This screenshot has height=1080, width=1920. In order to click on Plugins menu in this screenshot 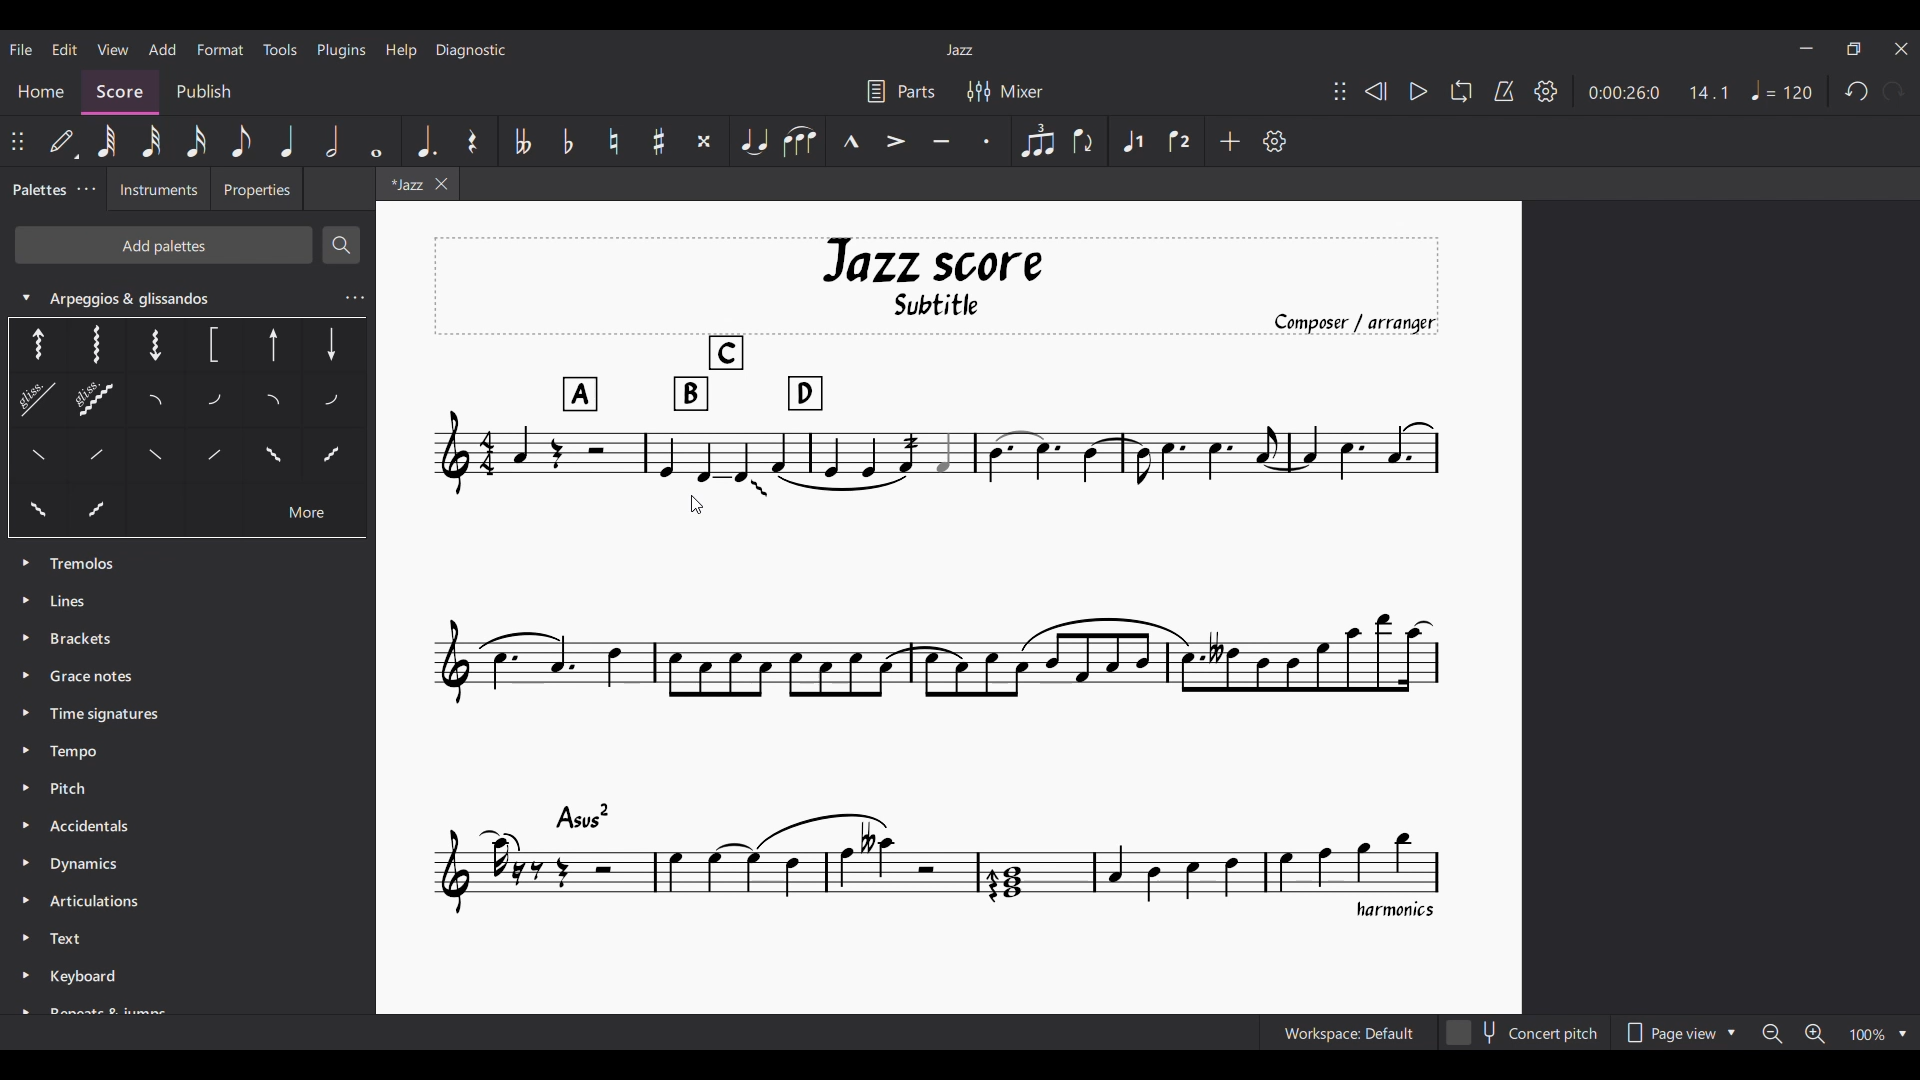, I will do `click(342, 51)`.